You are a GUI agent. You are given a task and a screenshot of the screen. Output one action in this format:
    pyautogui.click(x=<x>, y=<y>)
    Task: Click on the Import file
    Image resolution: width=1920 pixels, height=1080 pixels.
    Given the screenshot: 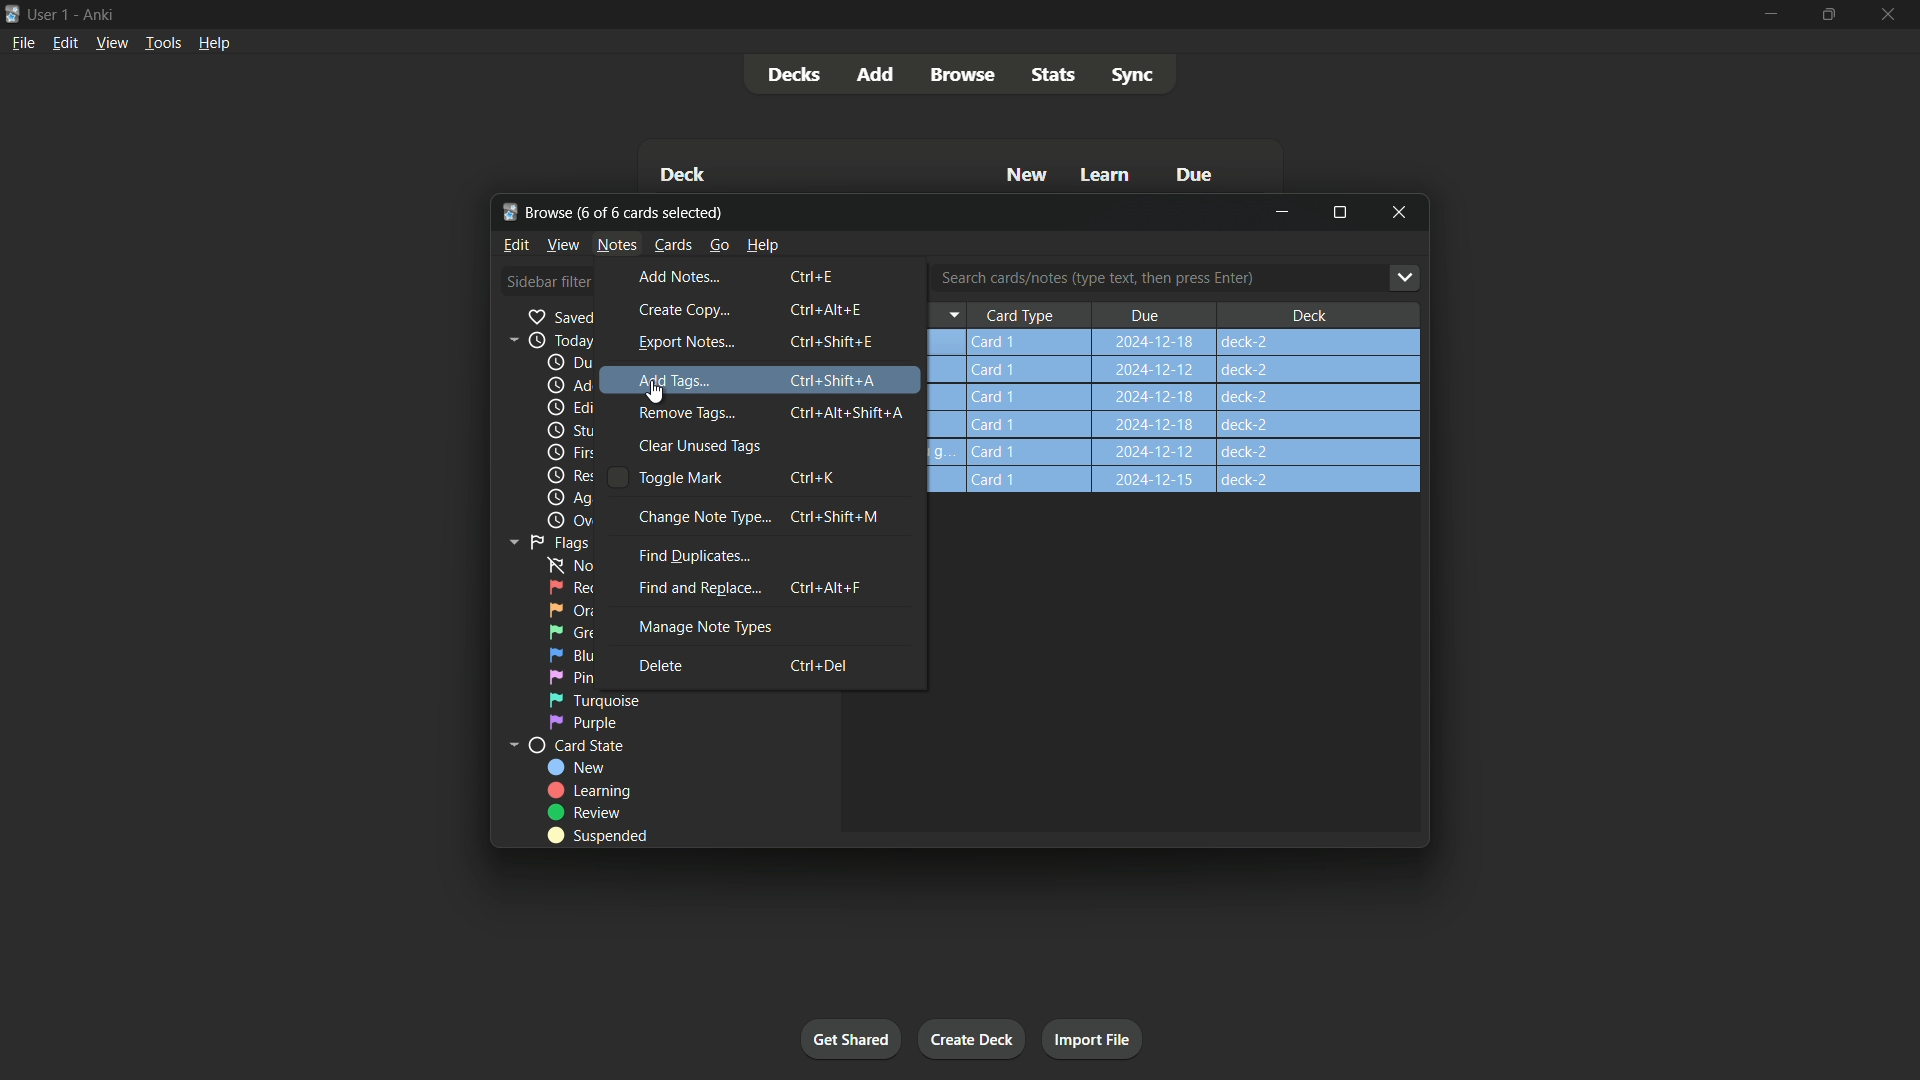 What is the action you would take?
    pyautogui.click(x=1094, y=1040)
    